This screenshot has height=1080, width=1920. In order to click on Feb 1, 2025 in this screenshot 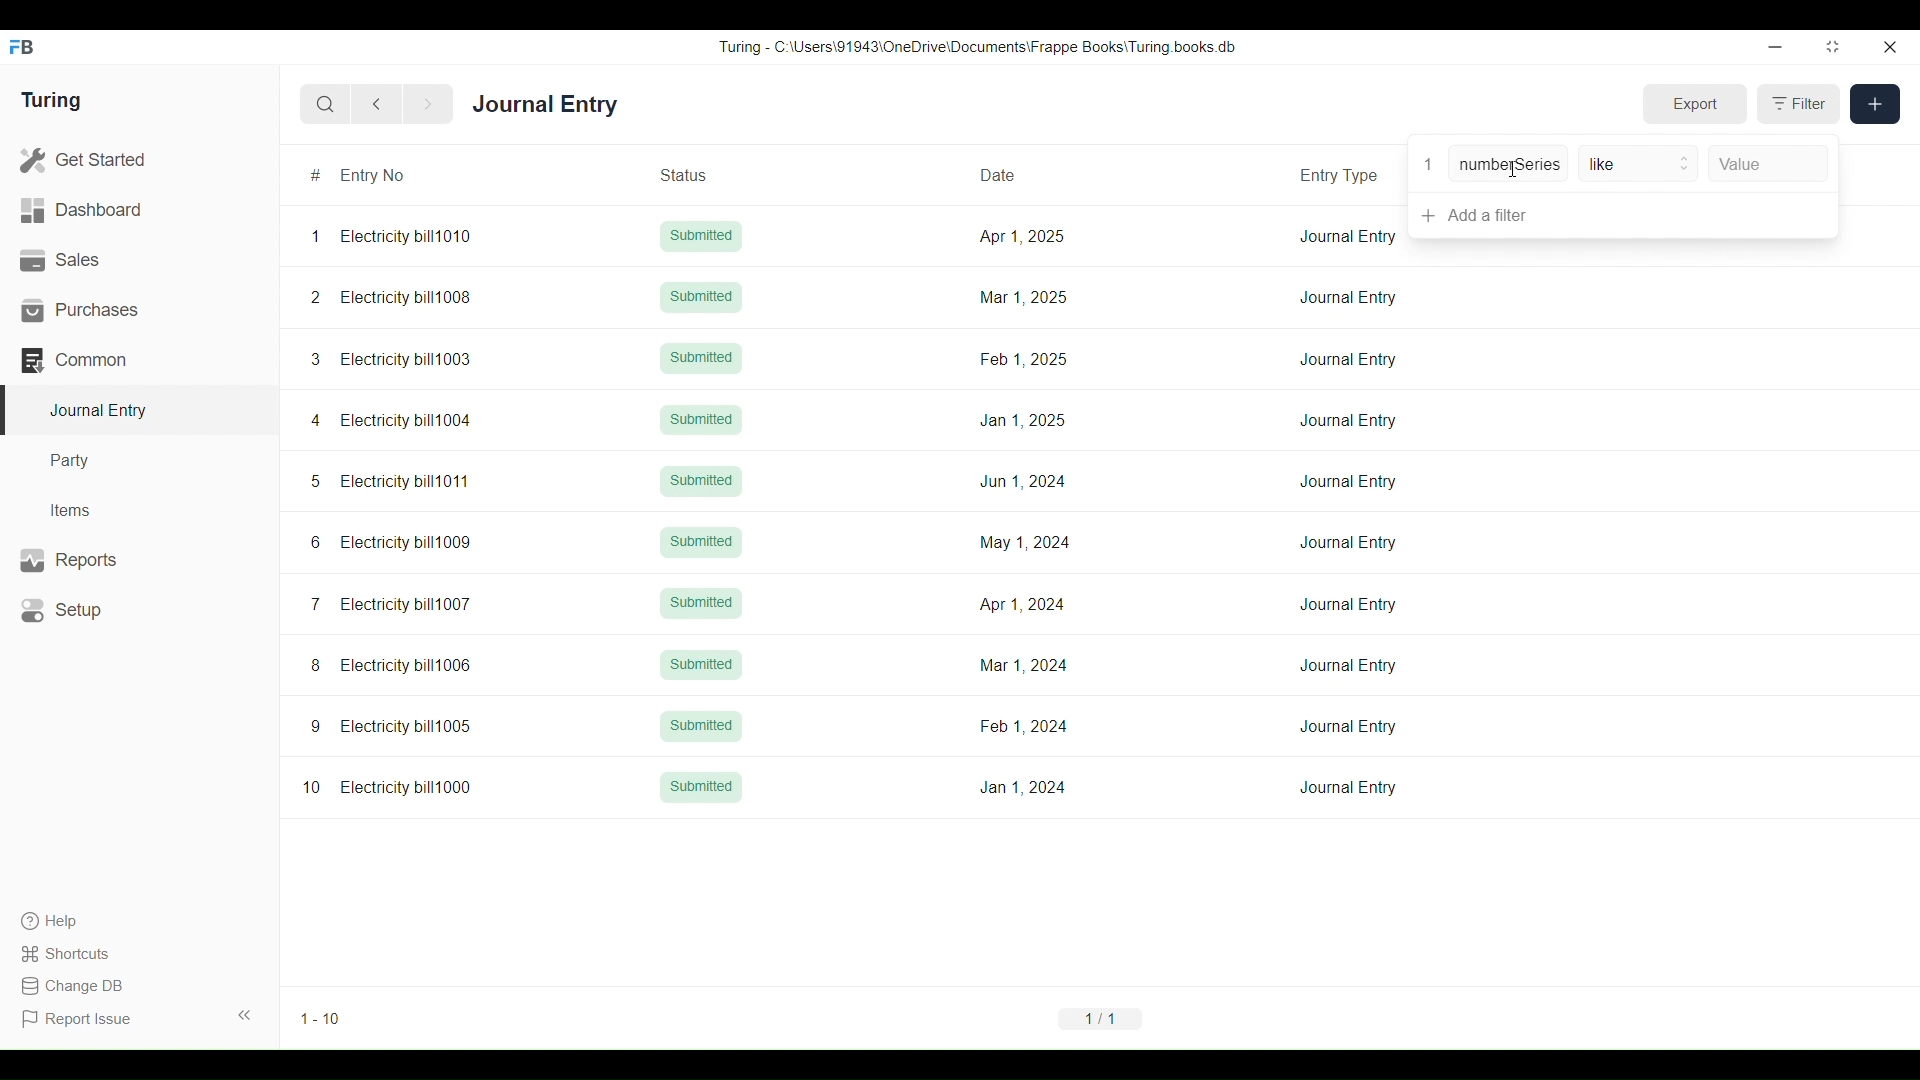, I will do `click(1025, 358)`.